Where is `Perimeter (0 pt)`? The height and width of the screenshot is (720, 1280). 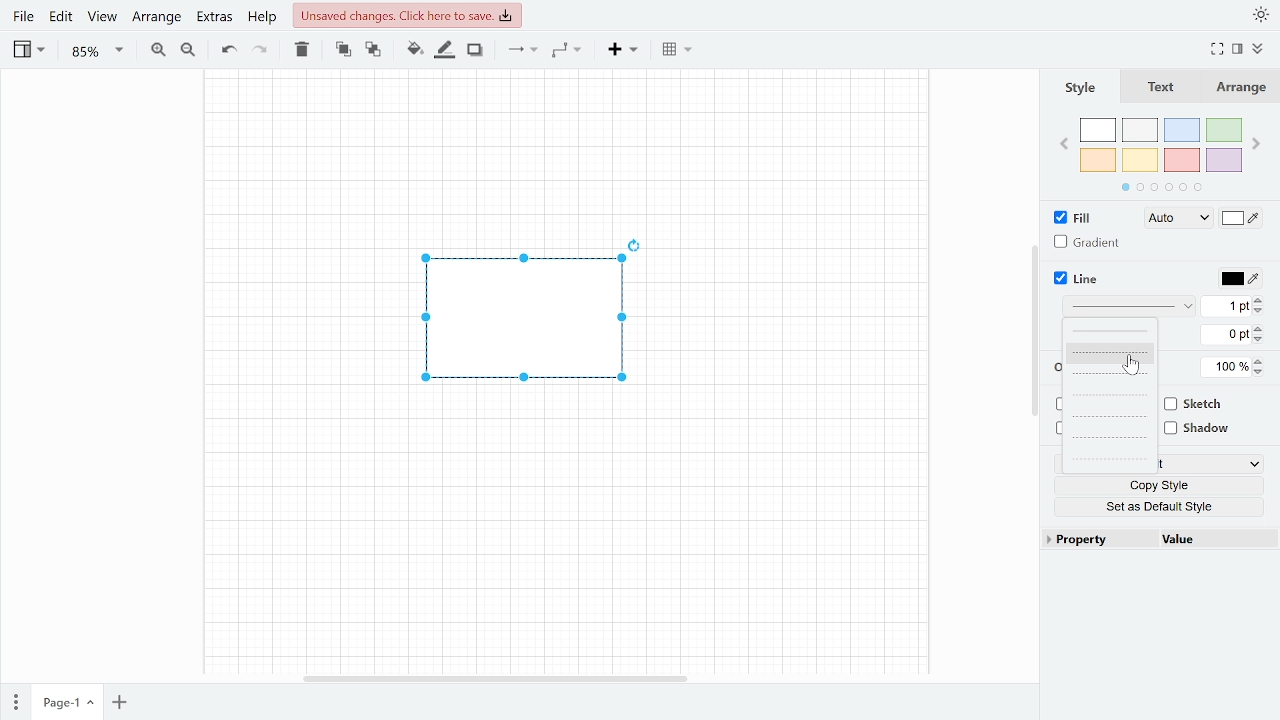
Perimeter (0 pt) is located at coordinates (1226, 334).